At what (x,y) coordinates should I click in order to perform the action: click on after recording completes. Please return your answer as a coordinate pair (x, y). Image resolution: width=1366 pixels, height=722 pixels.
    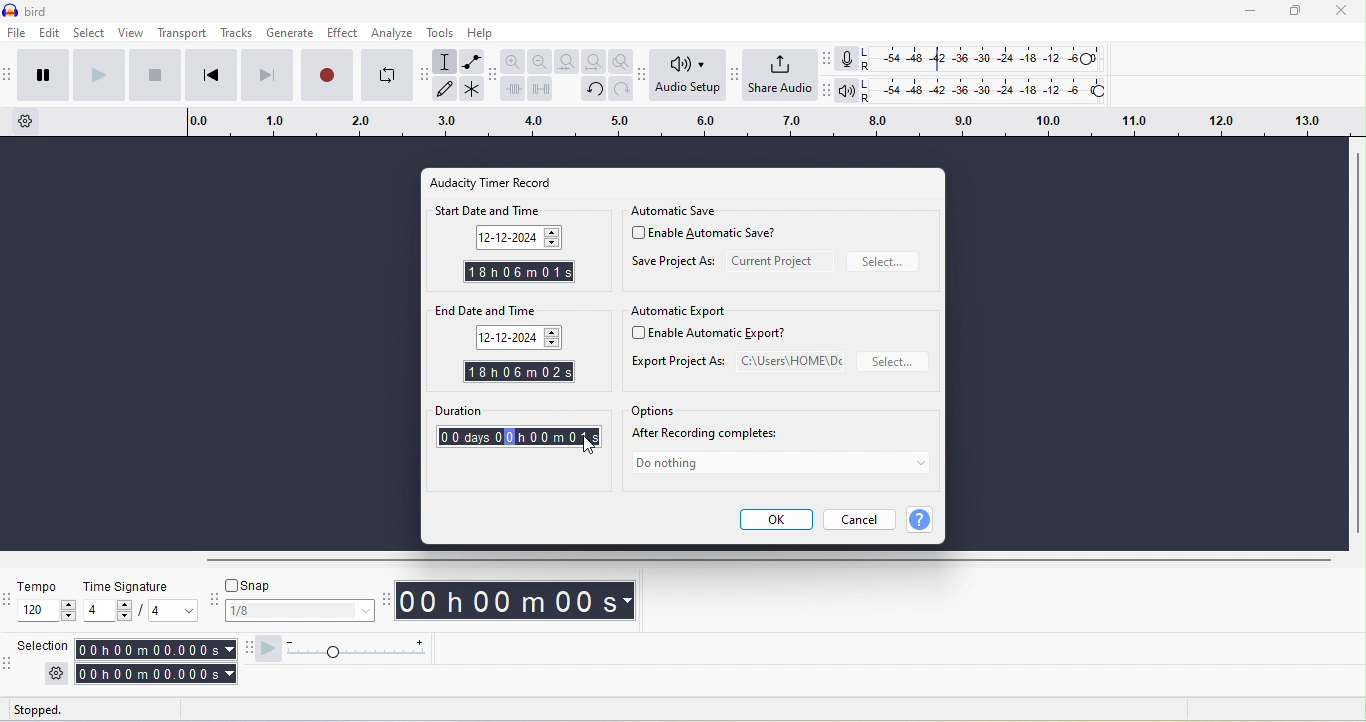
    Looking at the image, I should click on (713, 435).